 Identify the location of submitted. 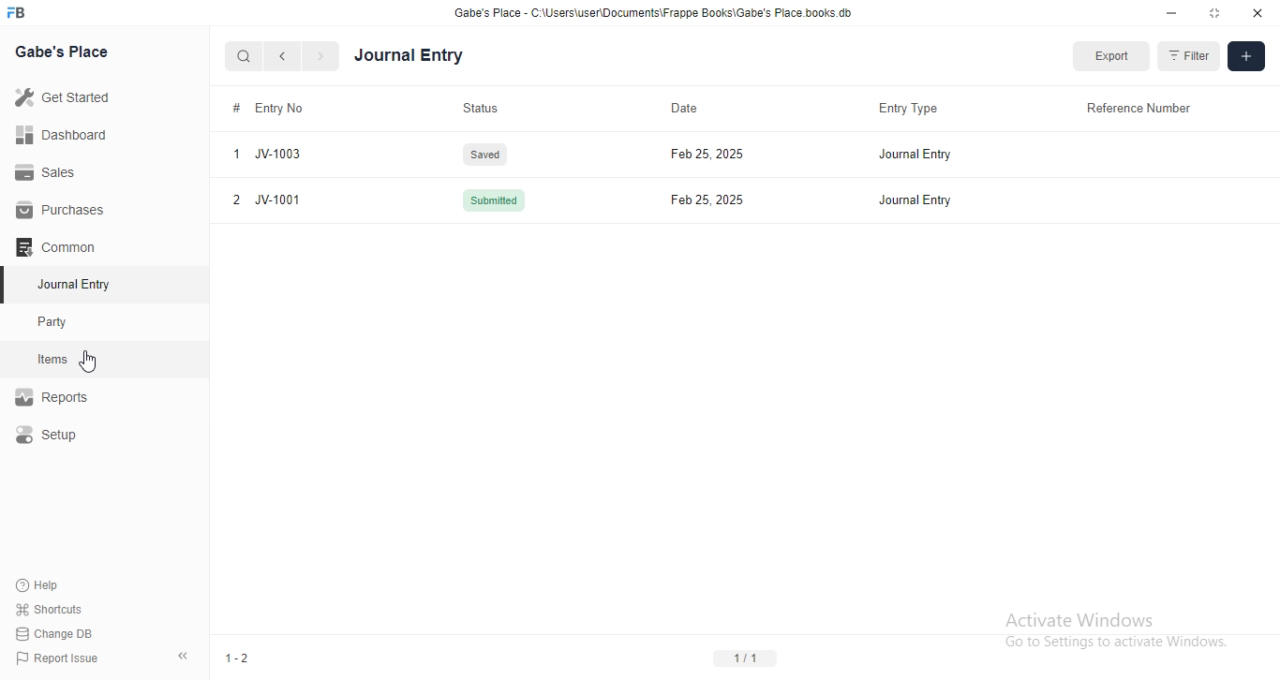
(496, 200).